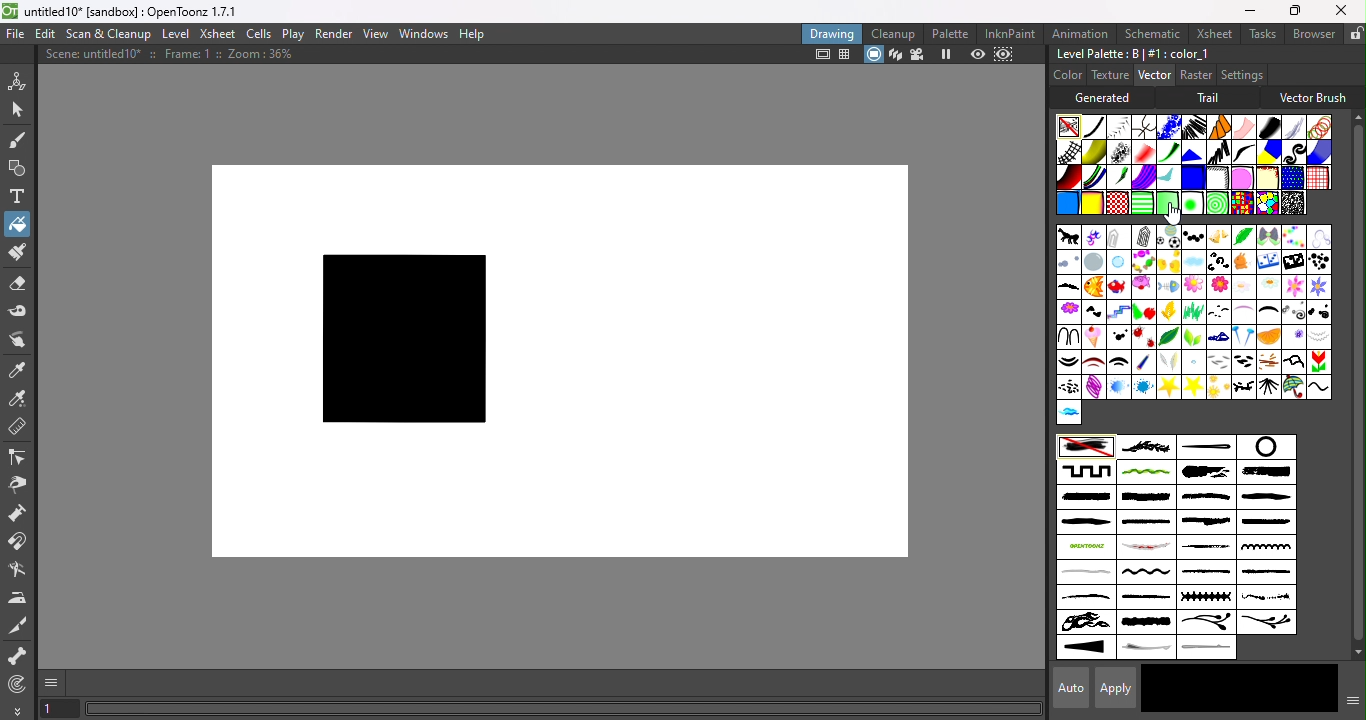 The height and width of the screenshot is (720, 1366). What do you see at coordinates (1317, 362) in the screenshot?
I see `scho` at bounding box center [1317, 362].